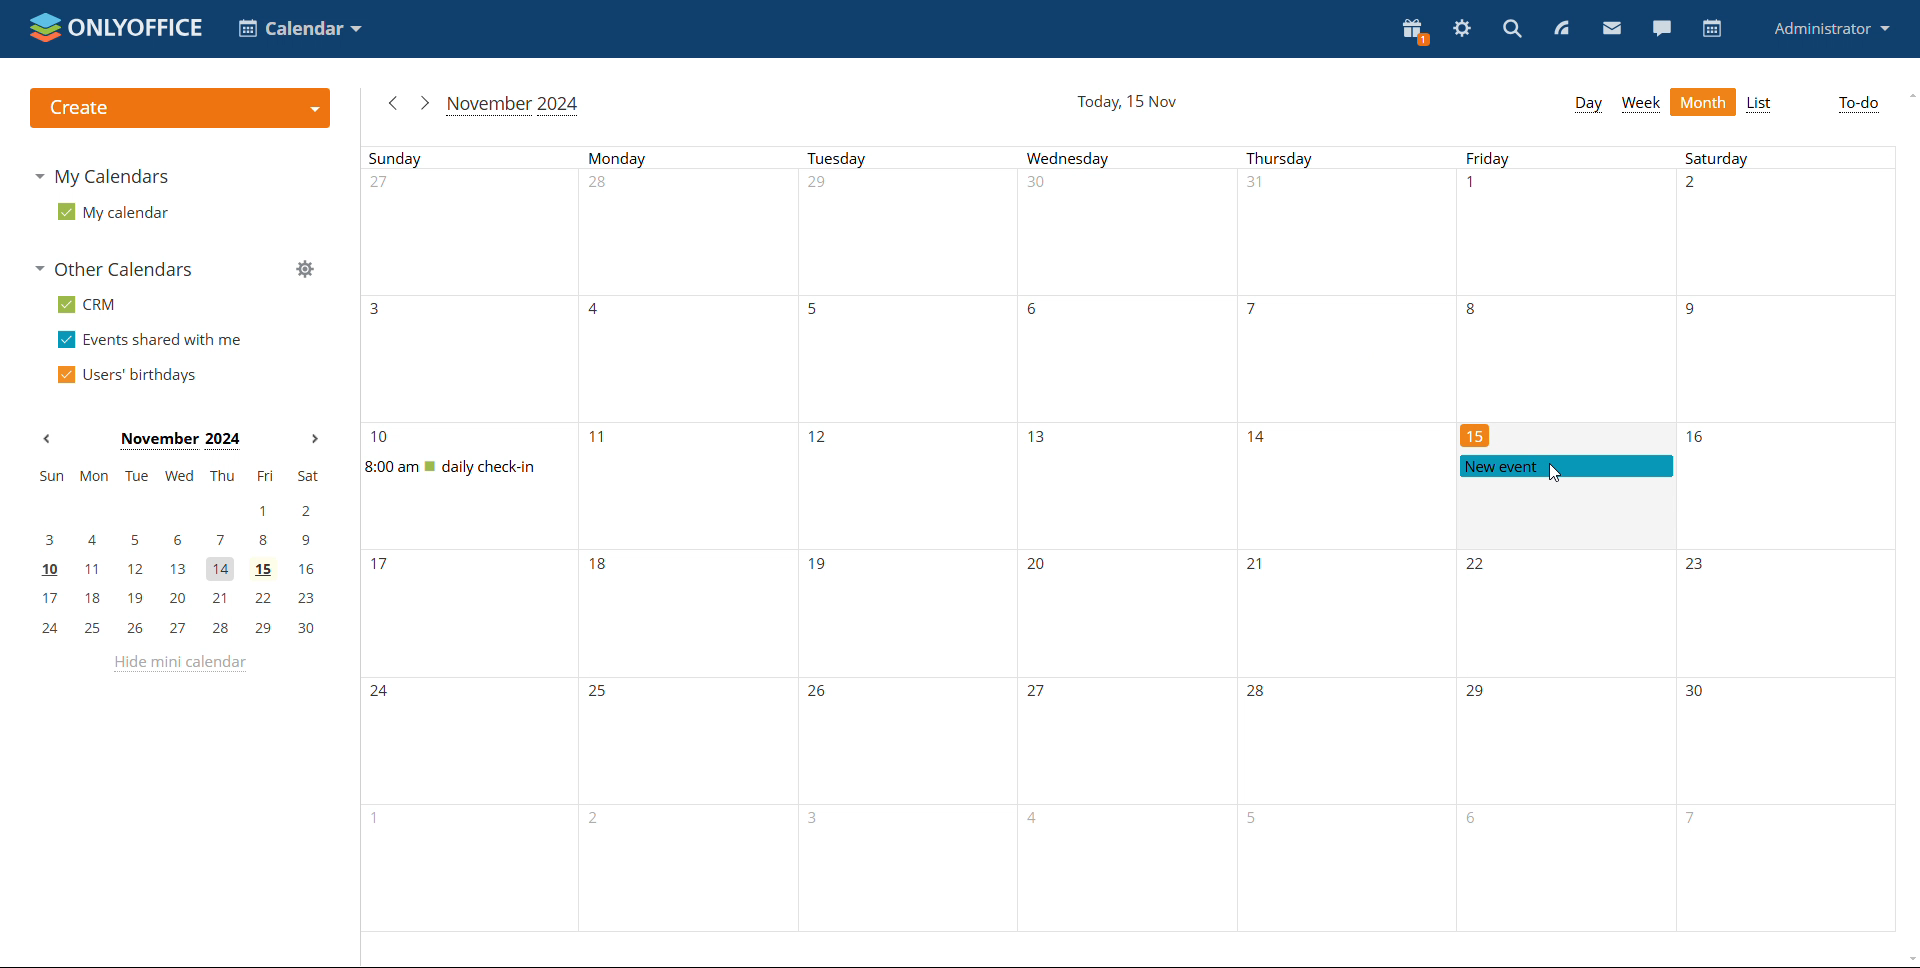 Image resolution: width=1920 pixels, height=968 pixels. I want to click on cursor, so click(1550, 474).